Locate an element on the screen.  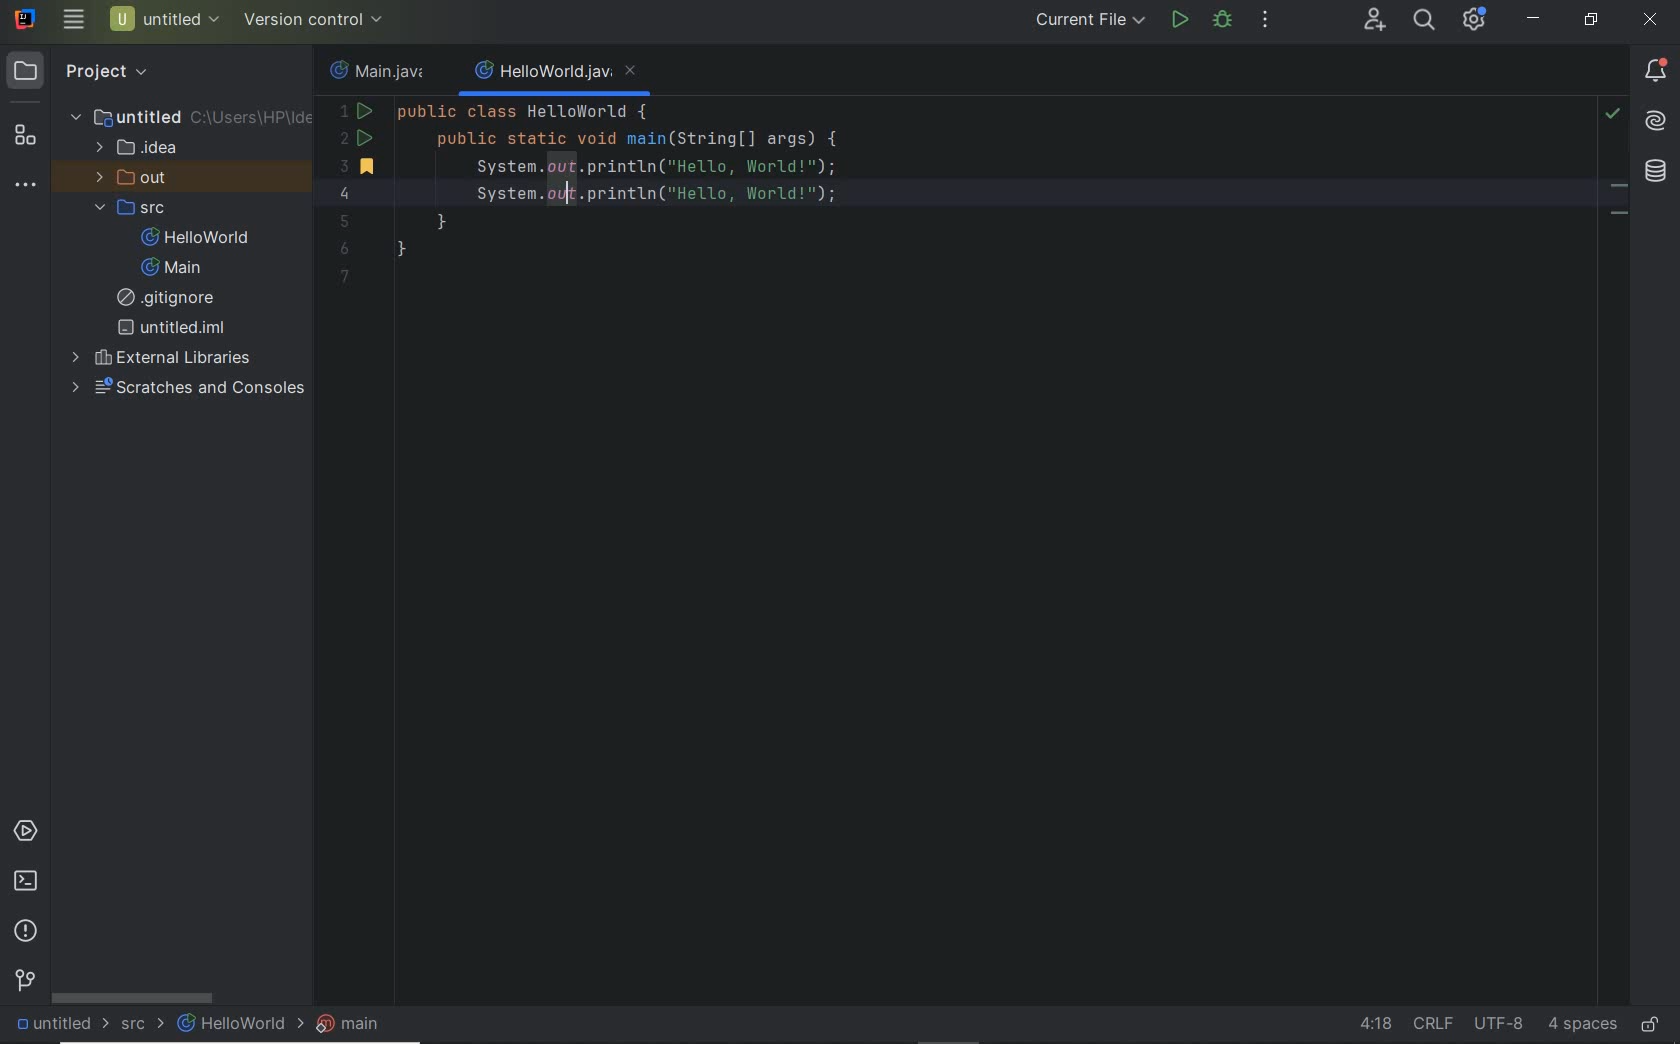
more actions is located at coordinates (1266, 20).